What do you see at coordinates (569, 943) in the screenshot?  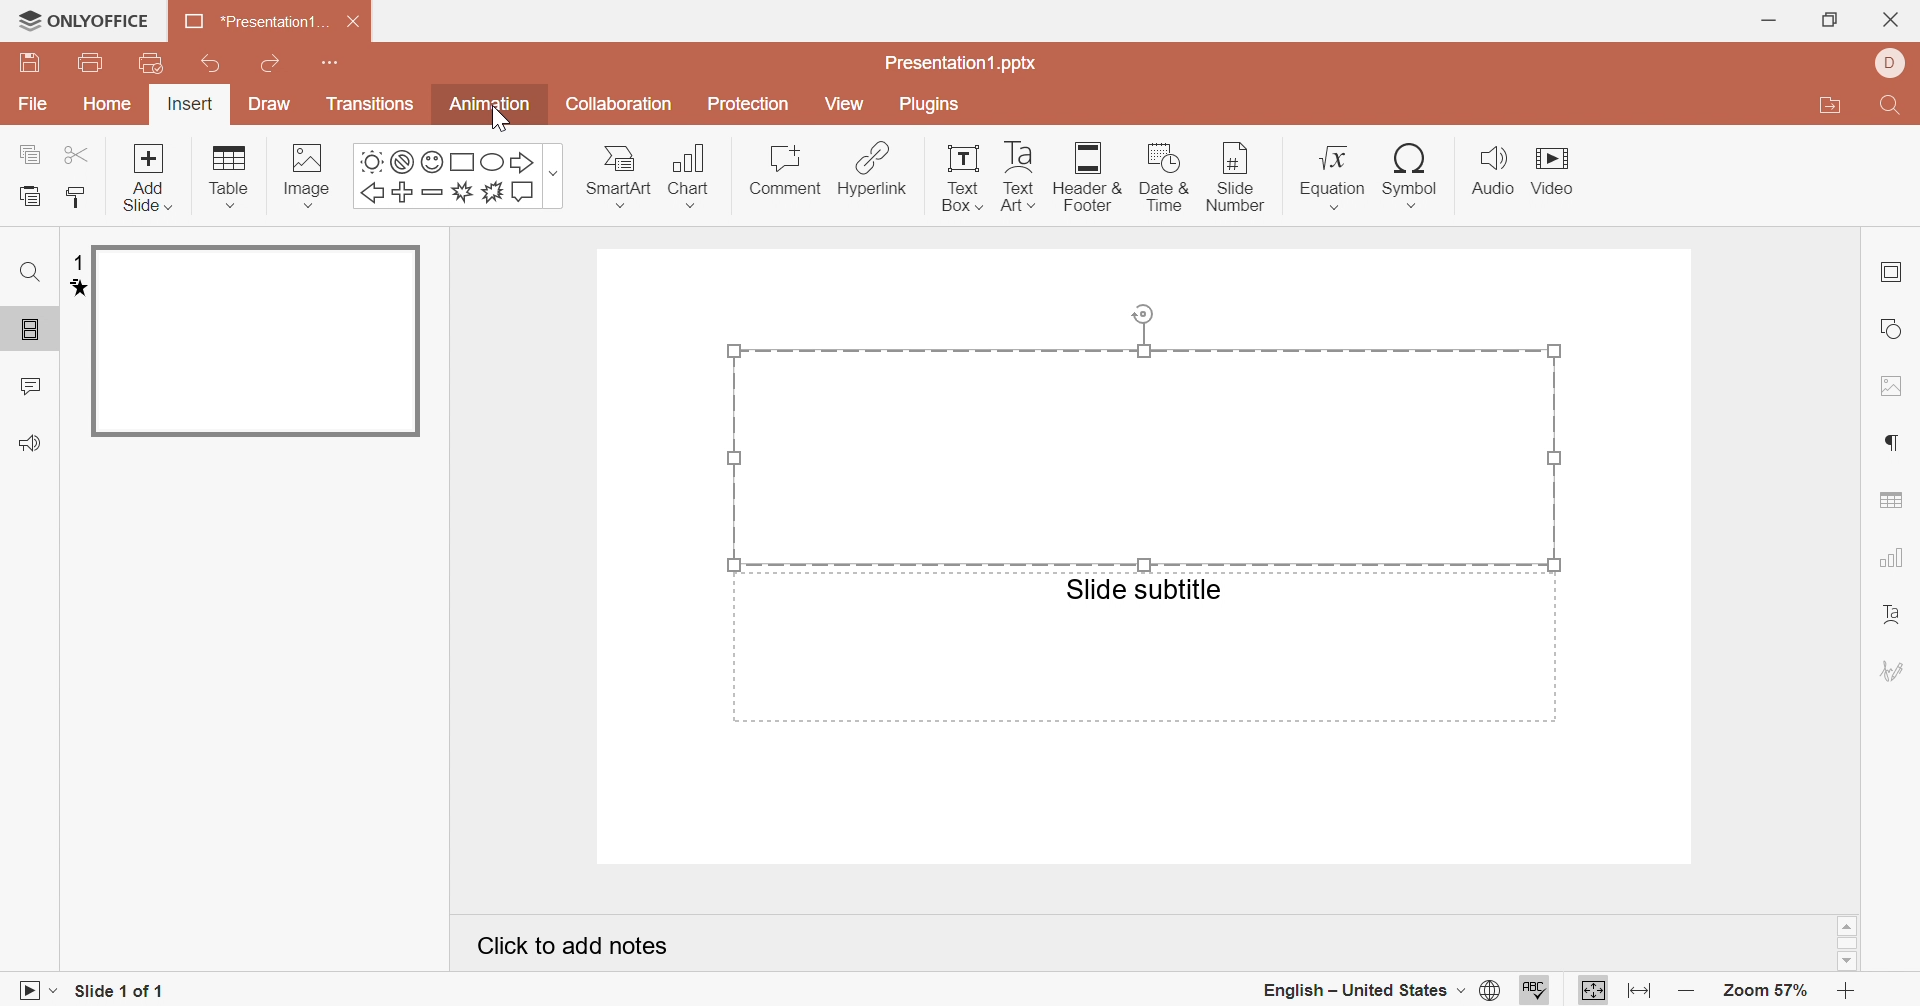 I see `click to add notes` at bounding box center [569, 943].